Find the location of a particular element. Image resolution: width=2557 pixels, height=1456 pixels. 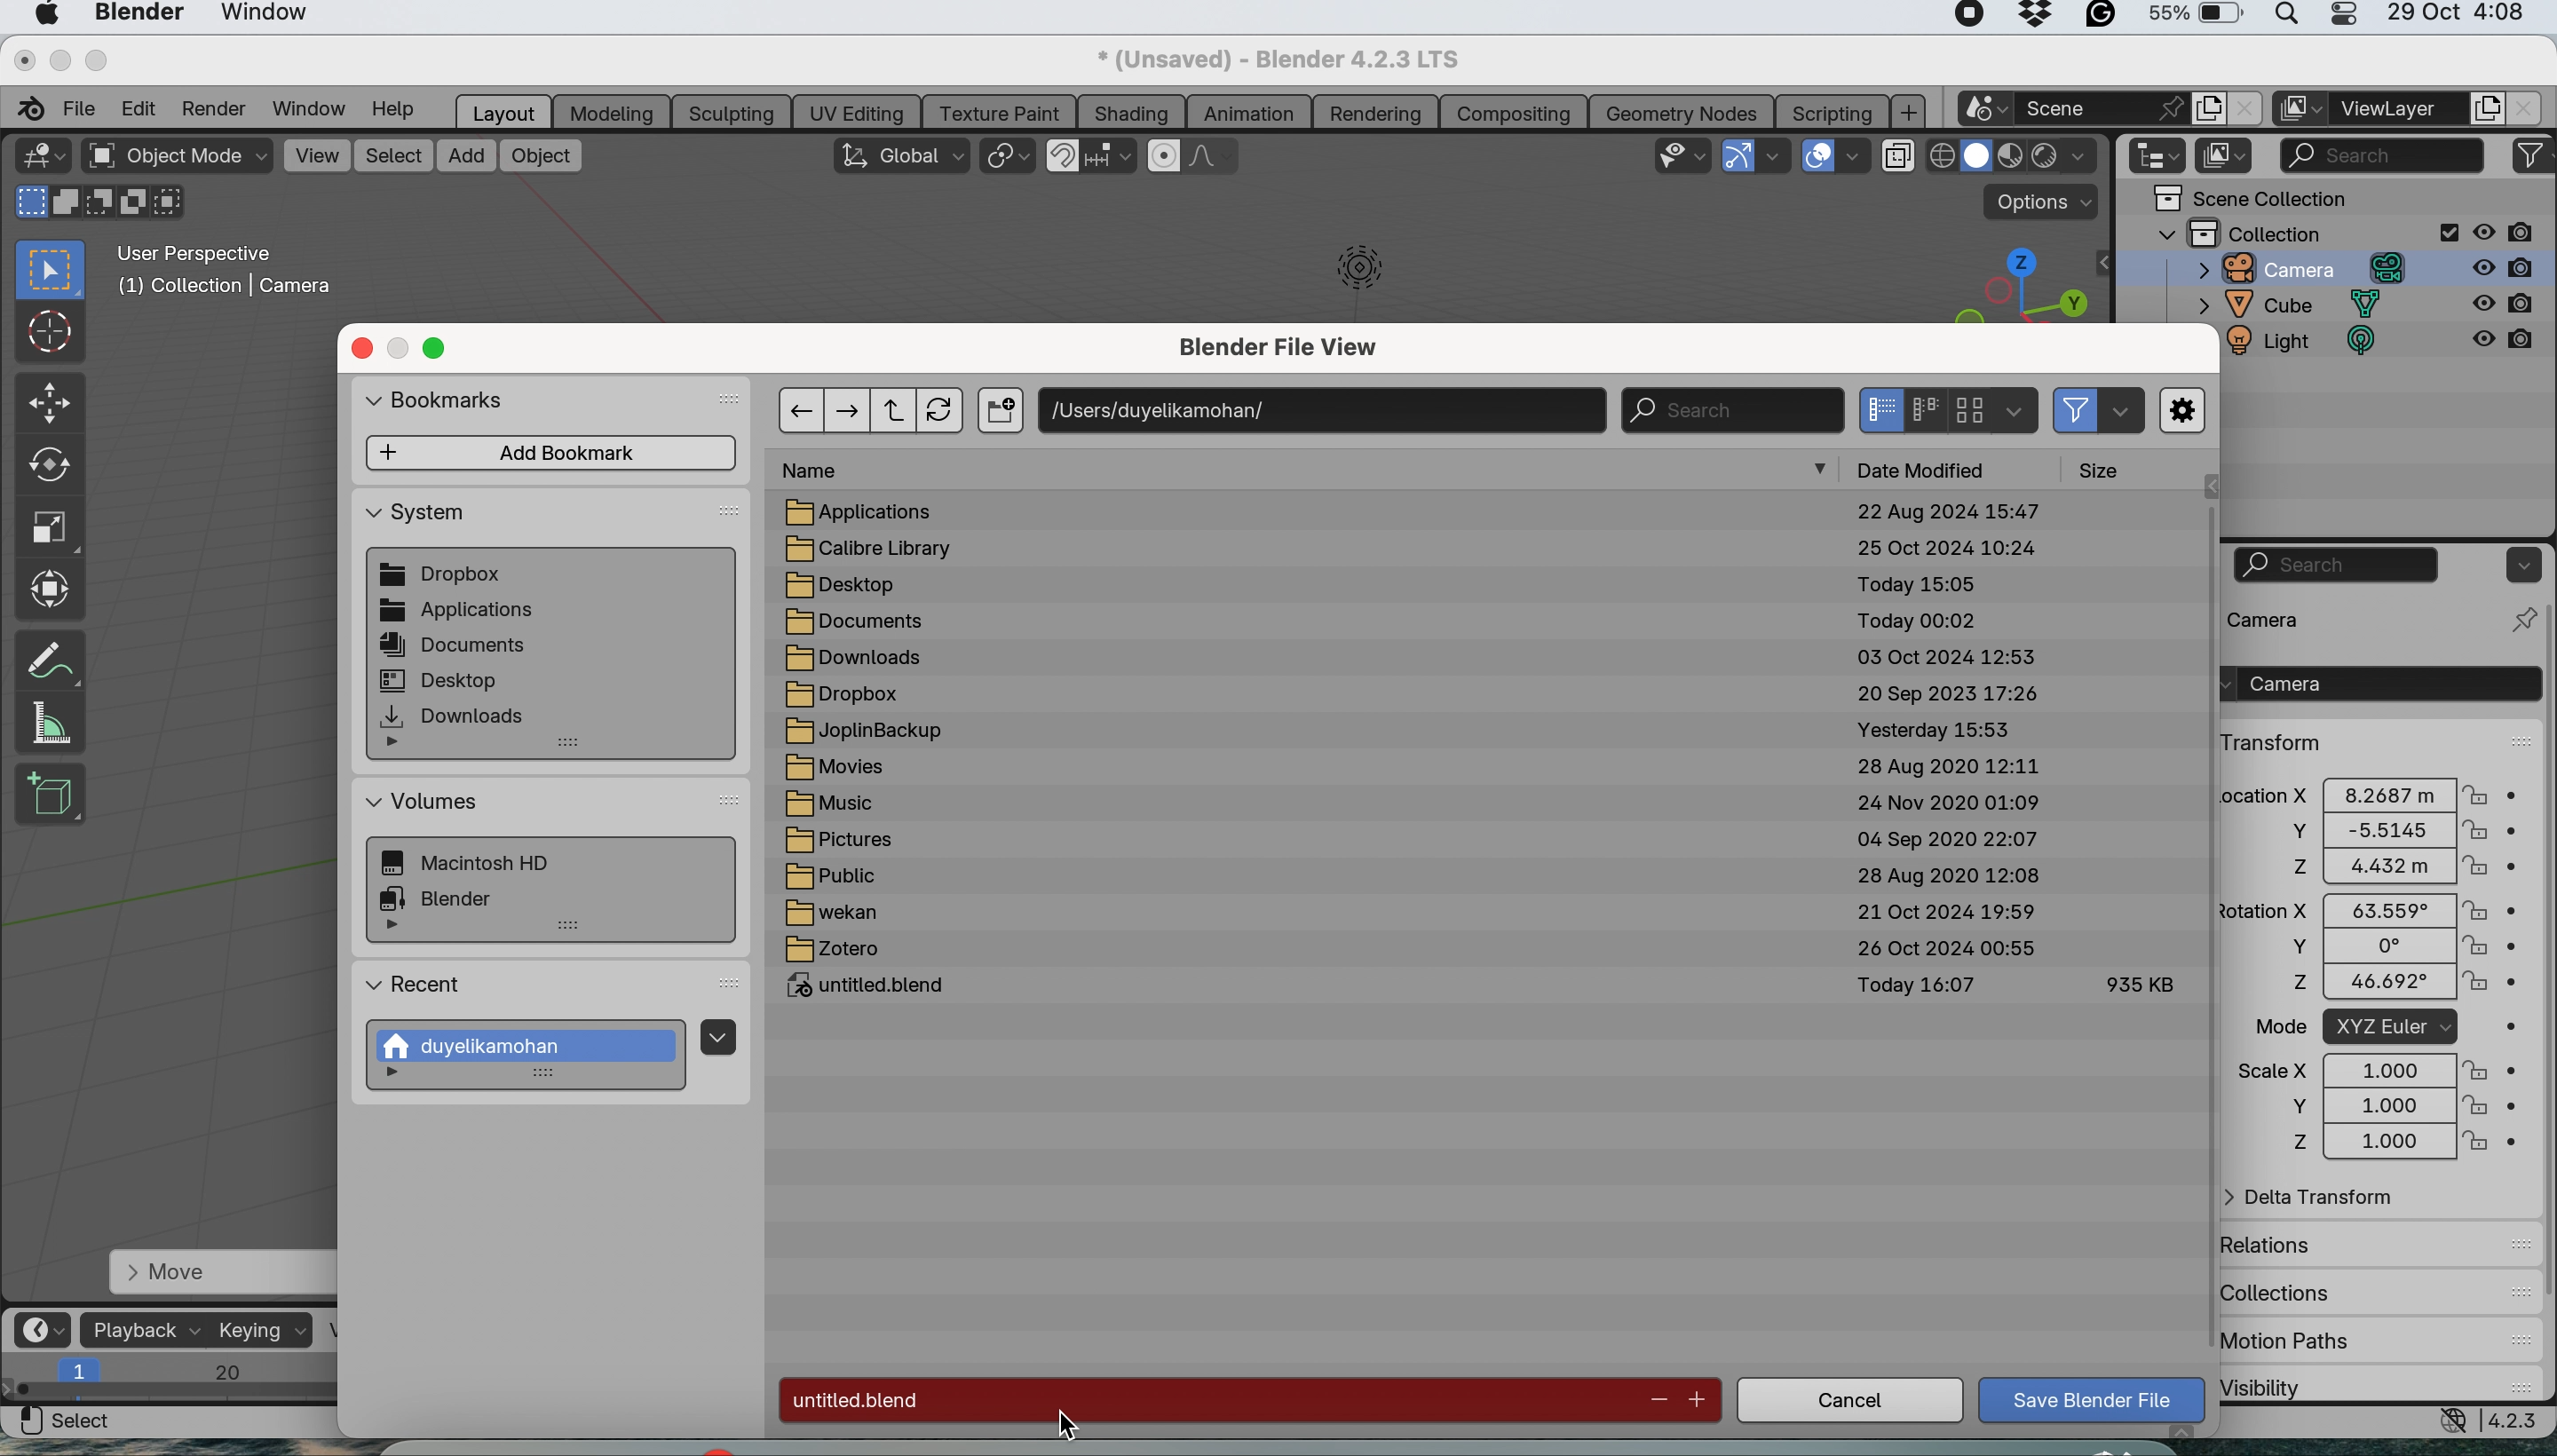

move is located at coordinates (51, 404).